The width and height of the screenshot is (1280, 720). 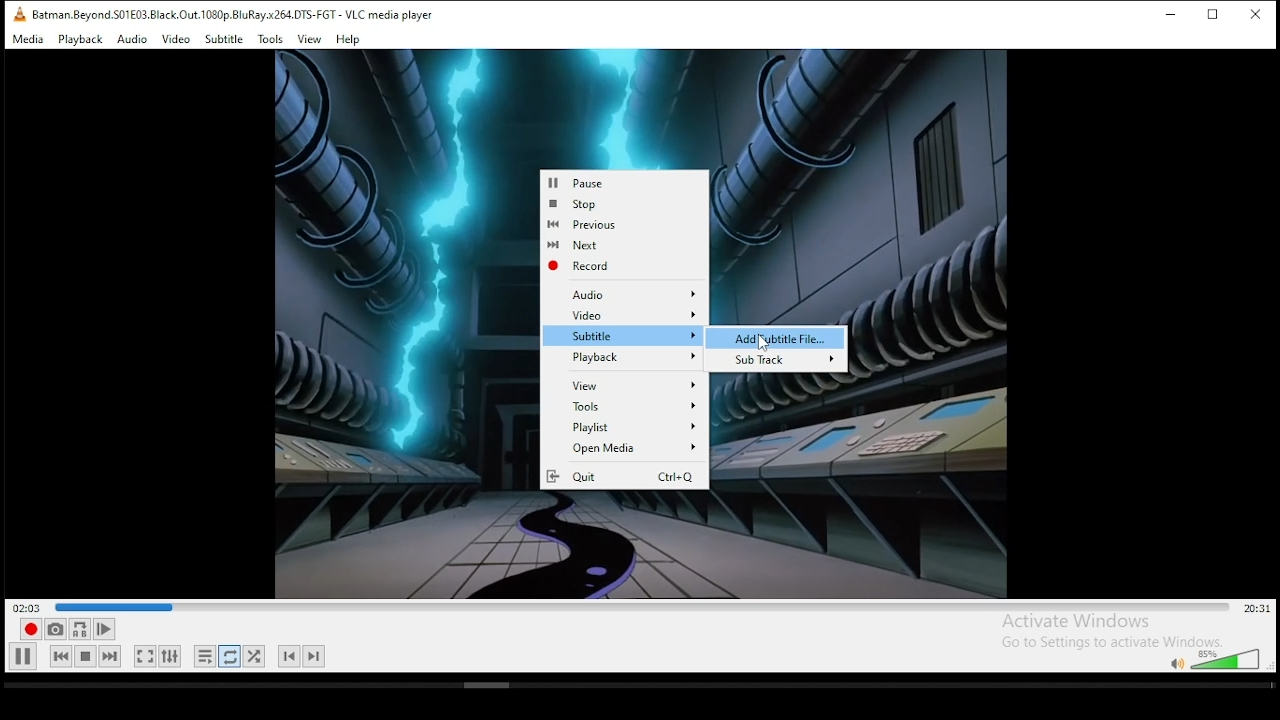 I want to click on Playback options, so click(x=625, y=357).